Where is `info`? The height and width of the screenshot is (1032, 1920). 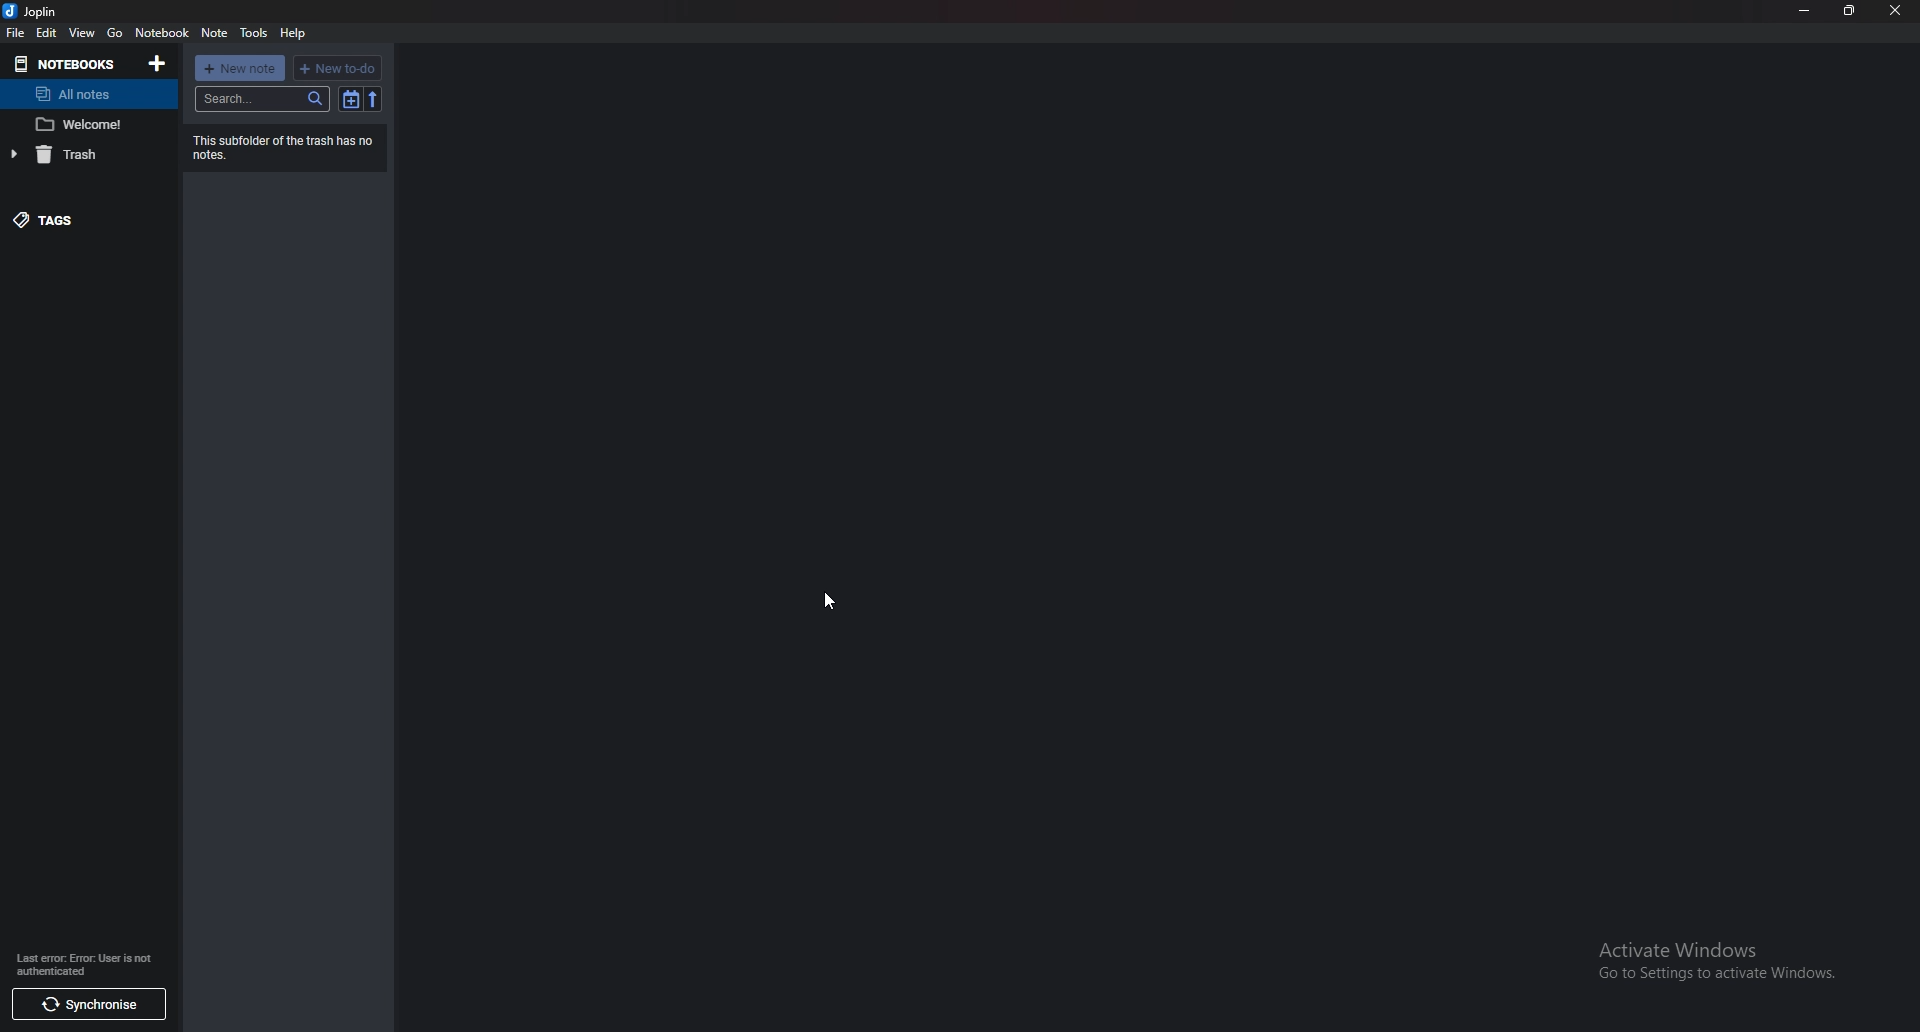
info is located at coordinates (93, 963).